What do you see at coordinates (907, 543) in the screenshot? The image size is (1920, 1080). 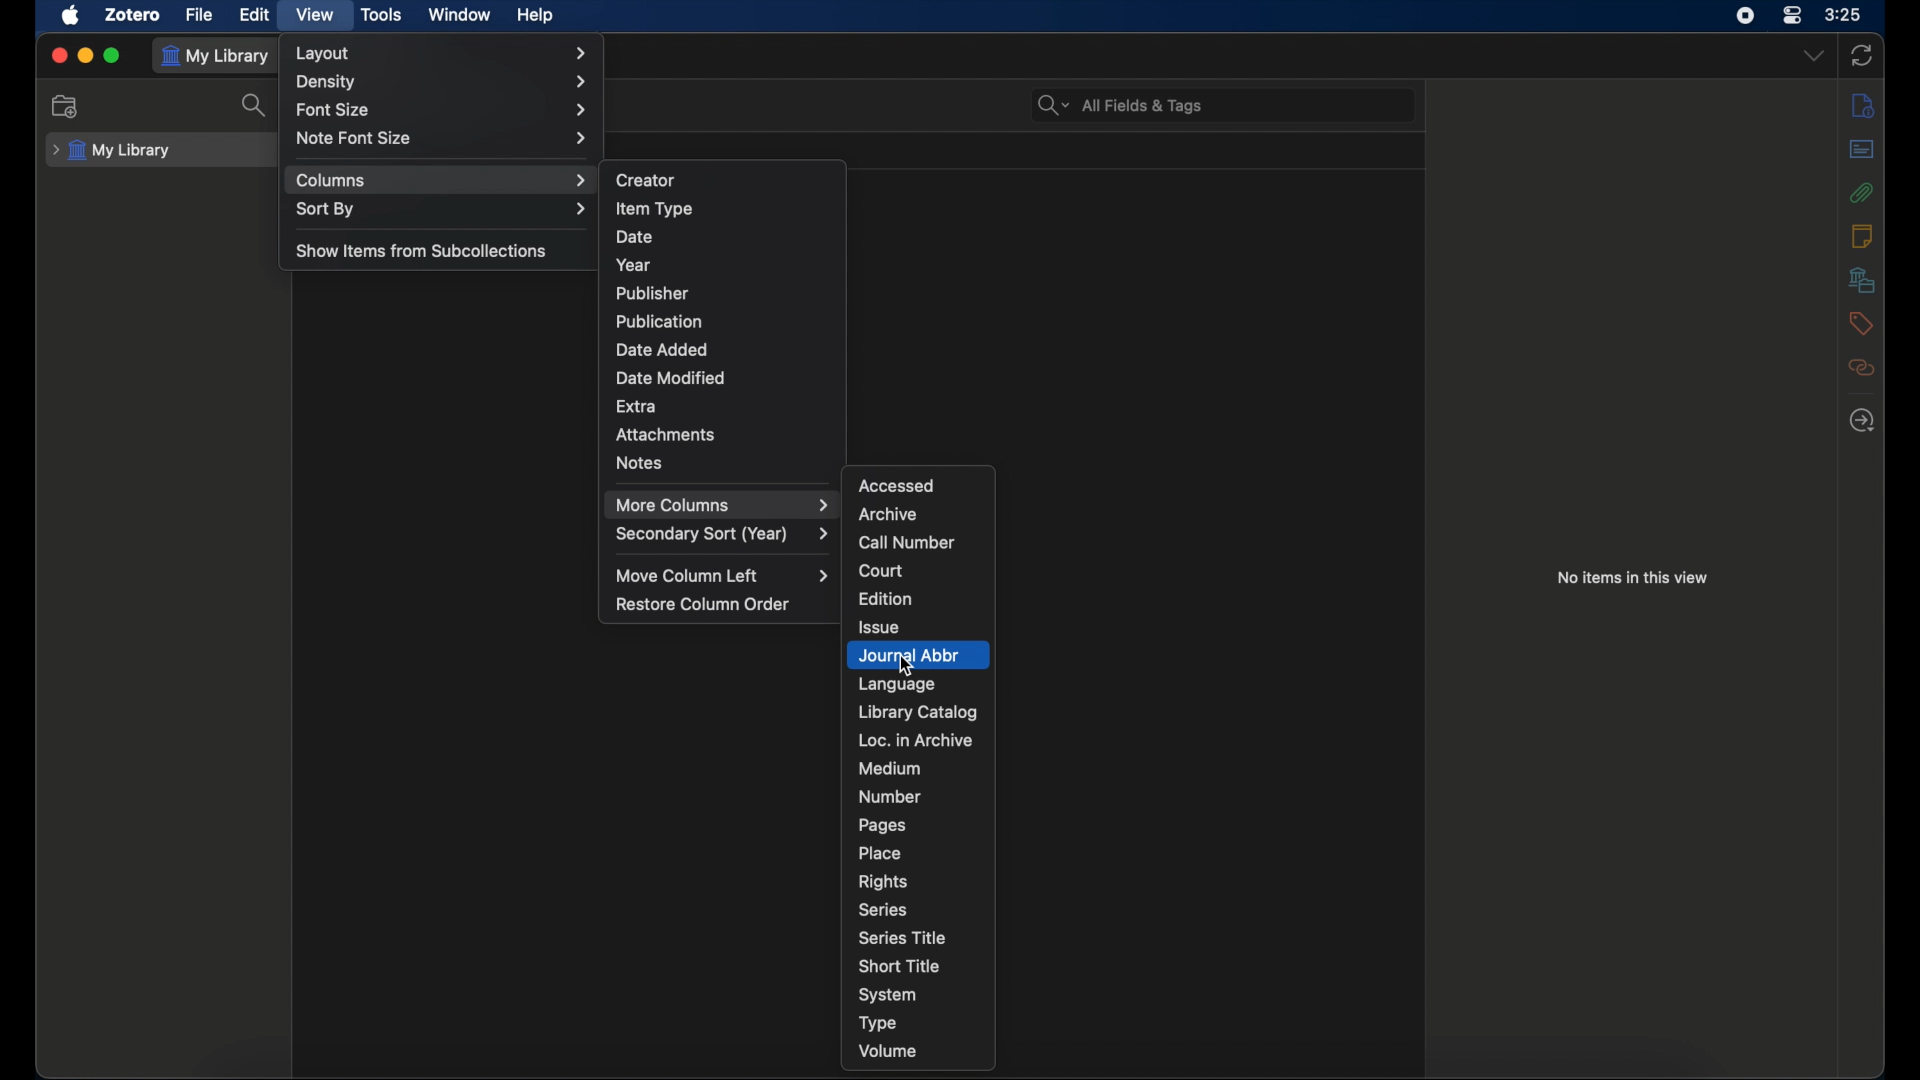 I see `call number` at bounding box center [907, 543].